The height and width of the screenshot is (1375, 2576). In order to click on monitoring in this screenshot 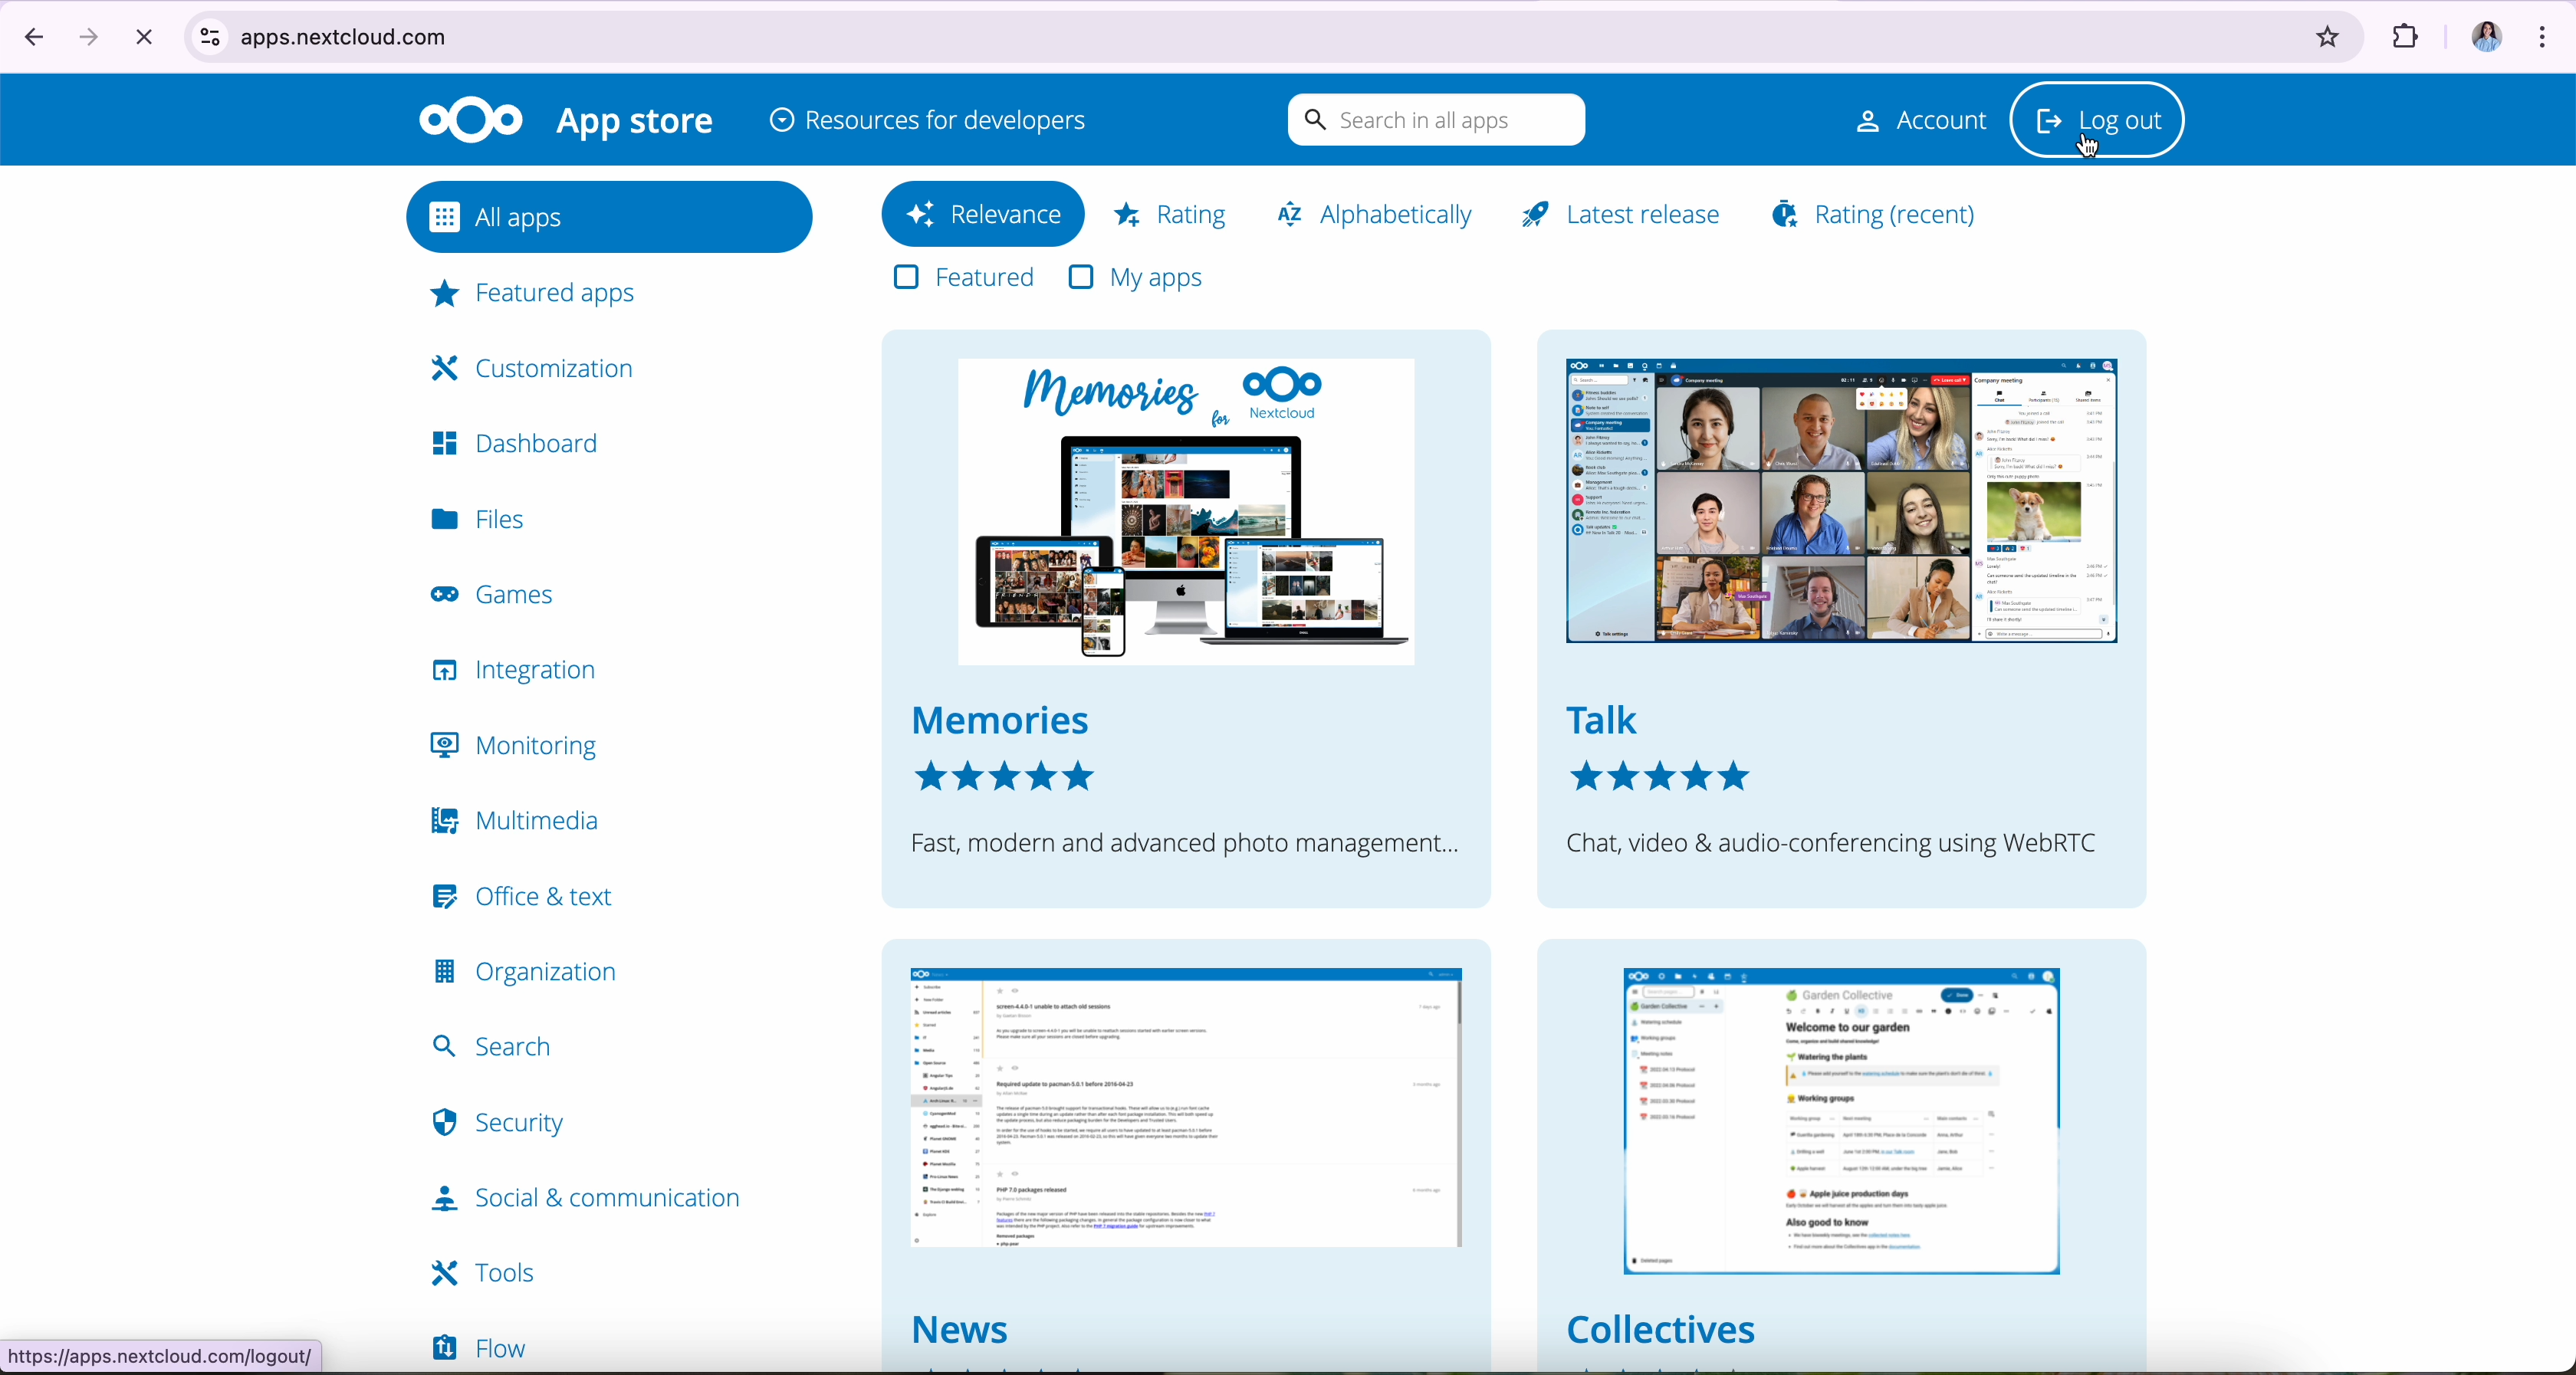, I will do `click(518, 744)`.